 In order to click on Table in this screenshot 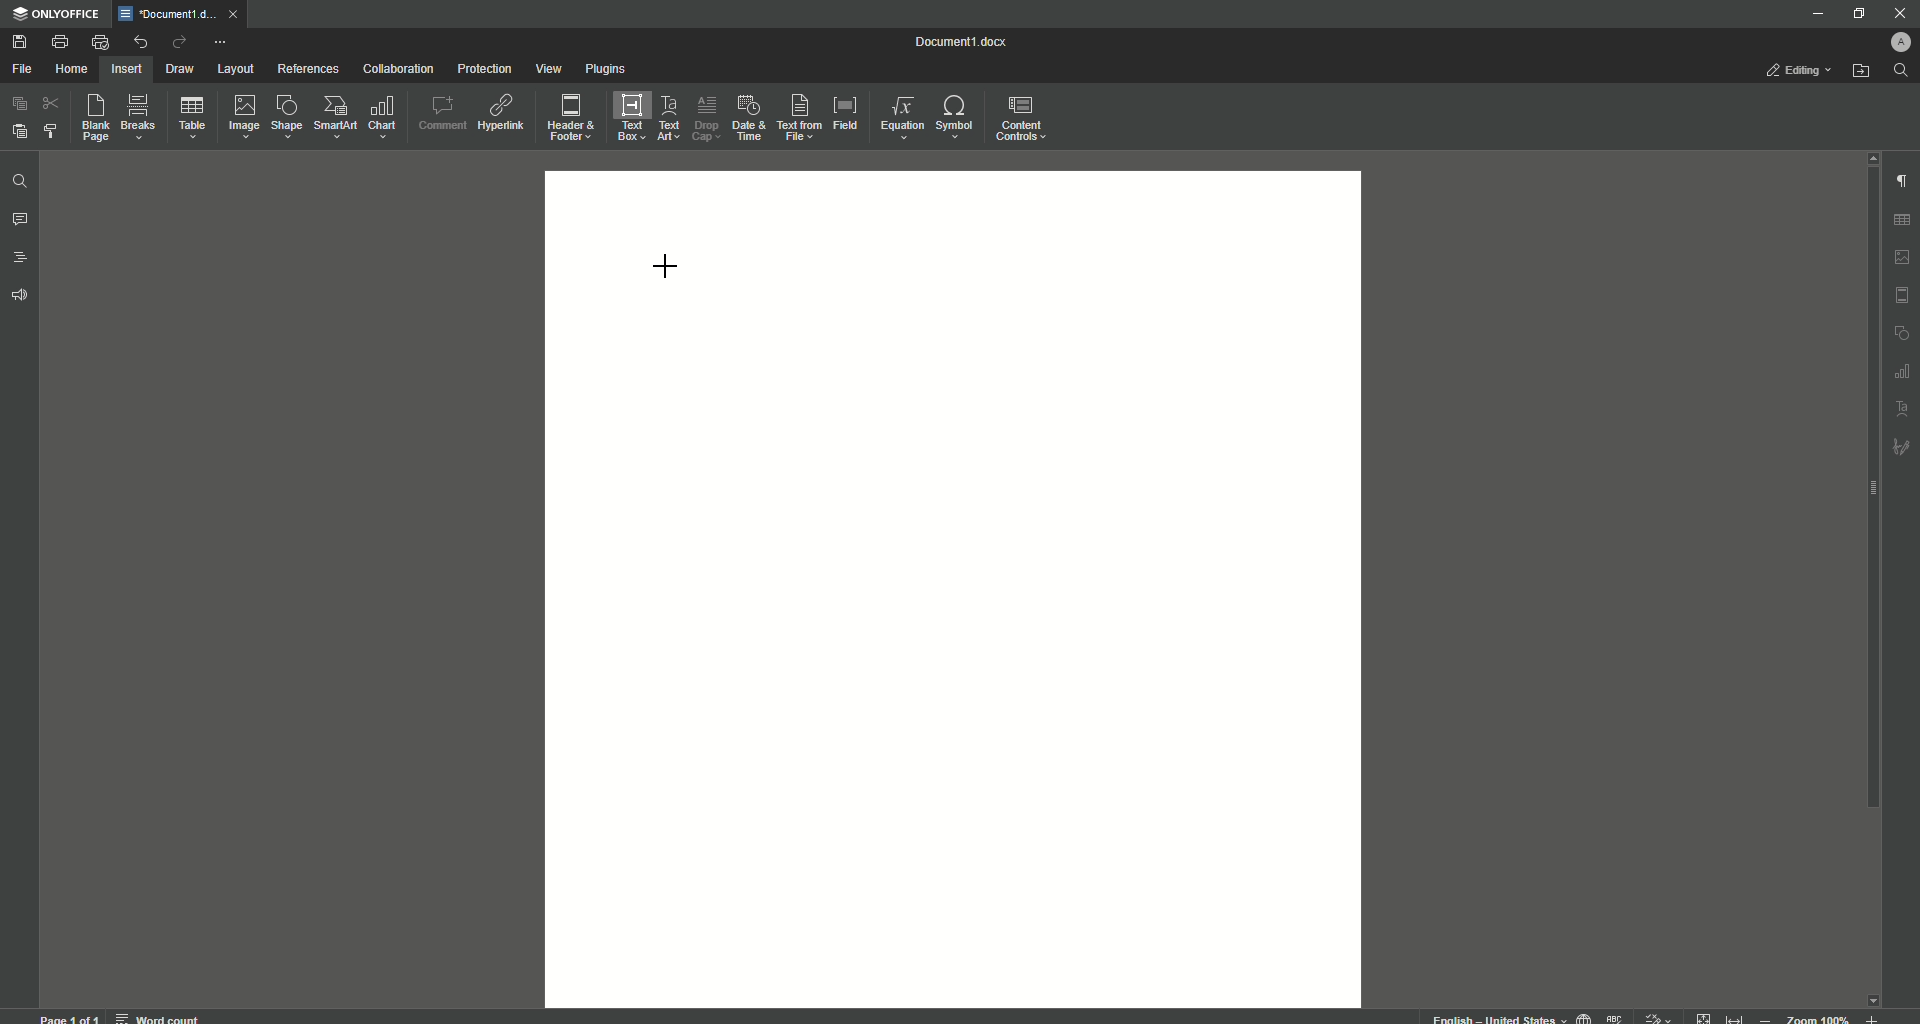, I will do `click(192, 121)`.